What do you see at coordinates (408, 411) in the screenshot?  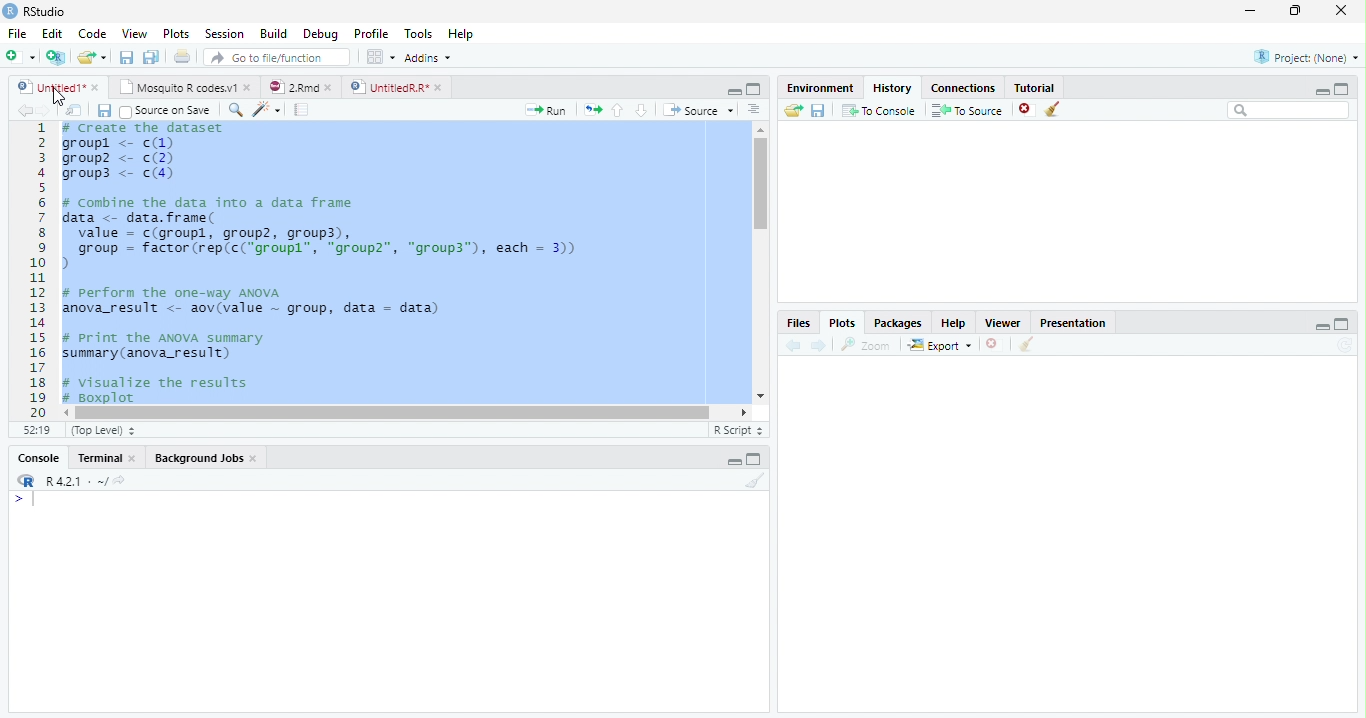 I see `Scrollbar` at bounding box center [408, 411].